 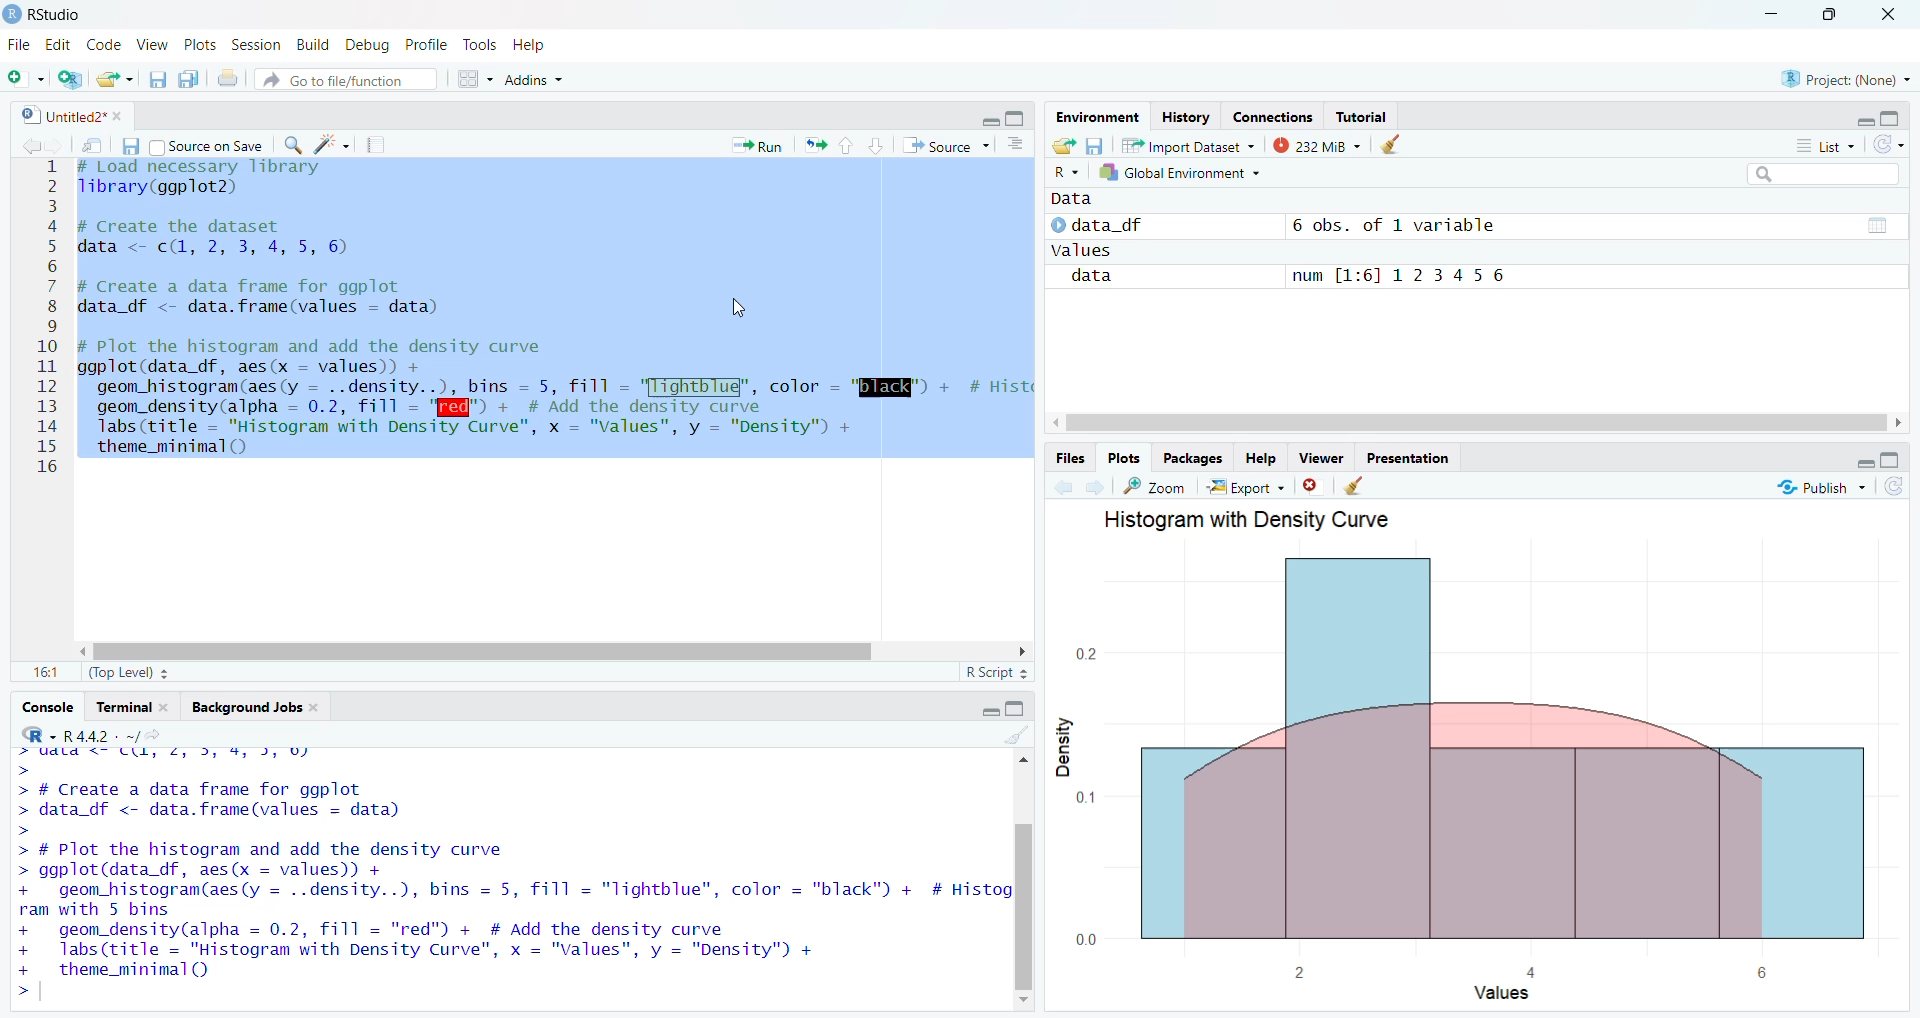 What do you see at coordinates (995, 670) in the screenshot?
I see `RScript` at bounding box center [995, 670].